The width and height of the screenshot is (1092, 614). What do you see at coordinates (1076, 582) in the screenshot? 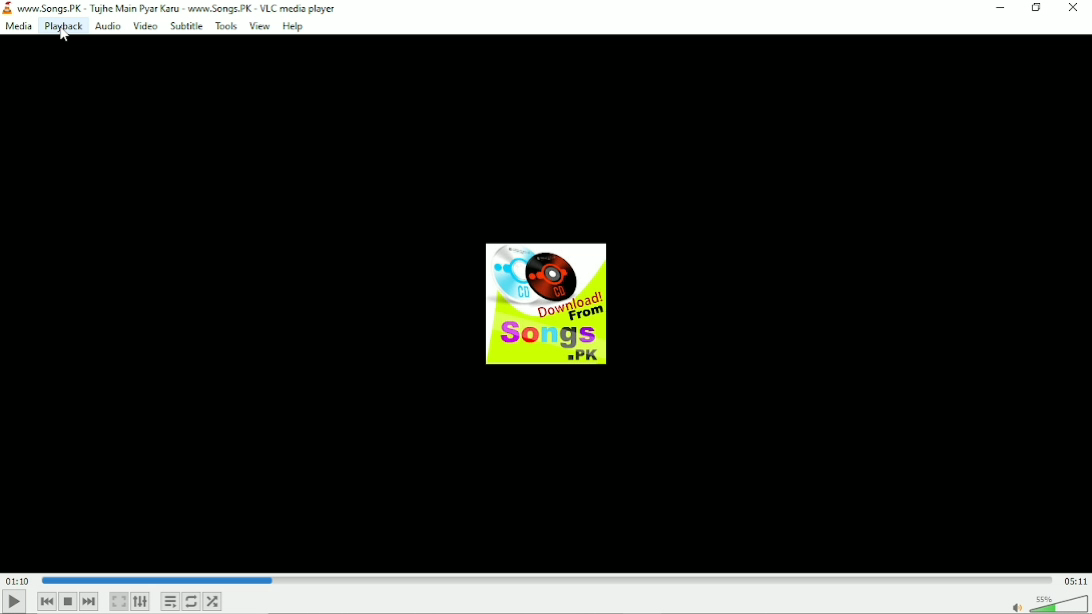
I see `Total duration` at bounding box center [1076, 582].